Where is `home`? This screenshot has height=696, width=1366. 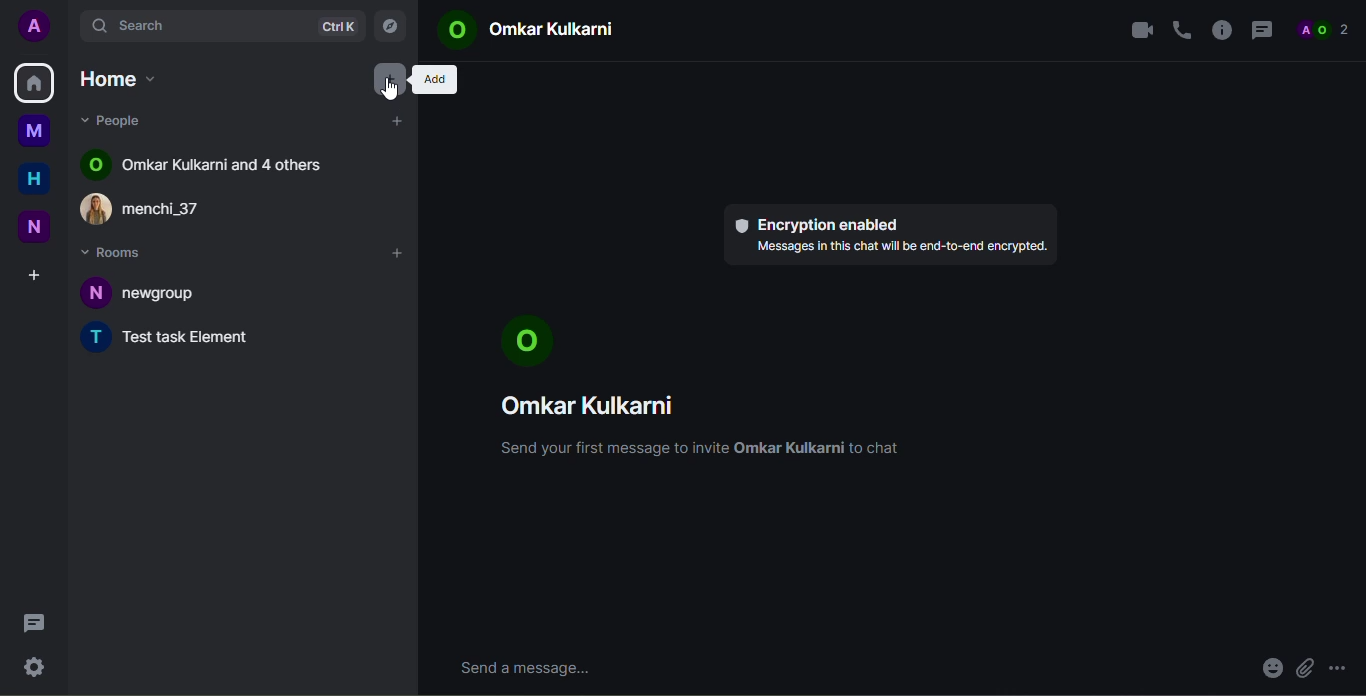
home is located at coordinates (34, 81).